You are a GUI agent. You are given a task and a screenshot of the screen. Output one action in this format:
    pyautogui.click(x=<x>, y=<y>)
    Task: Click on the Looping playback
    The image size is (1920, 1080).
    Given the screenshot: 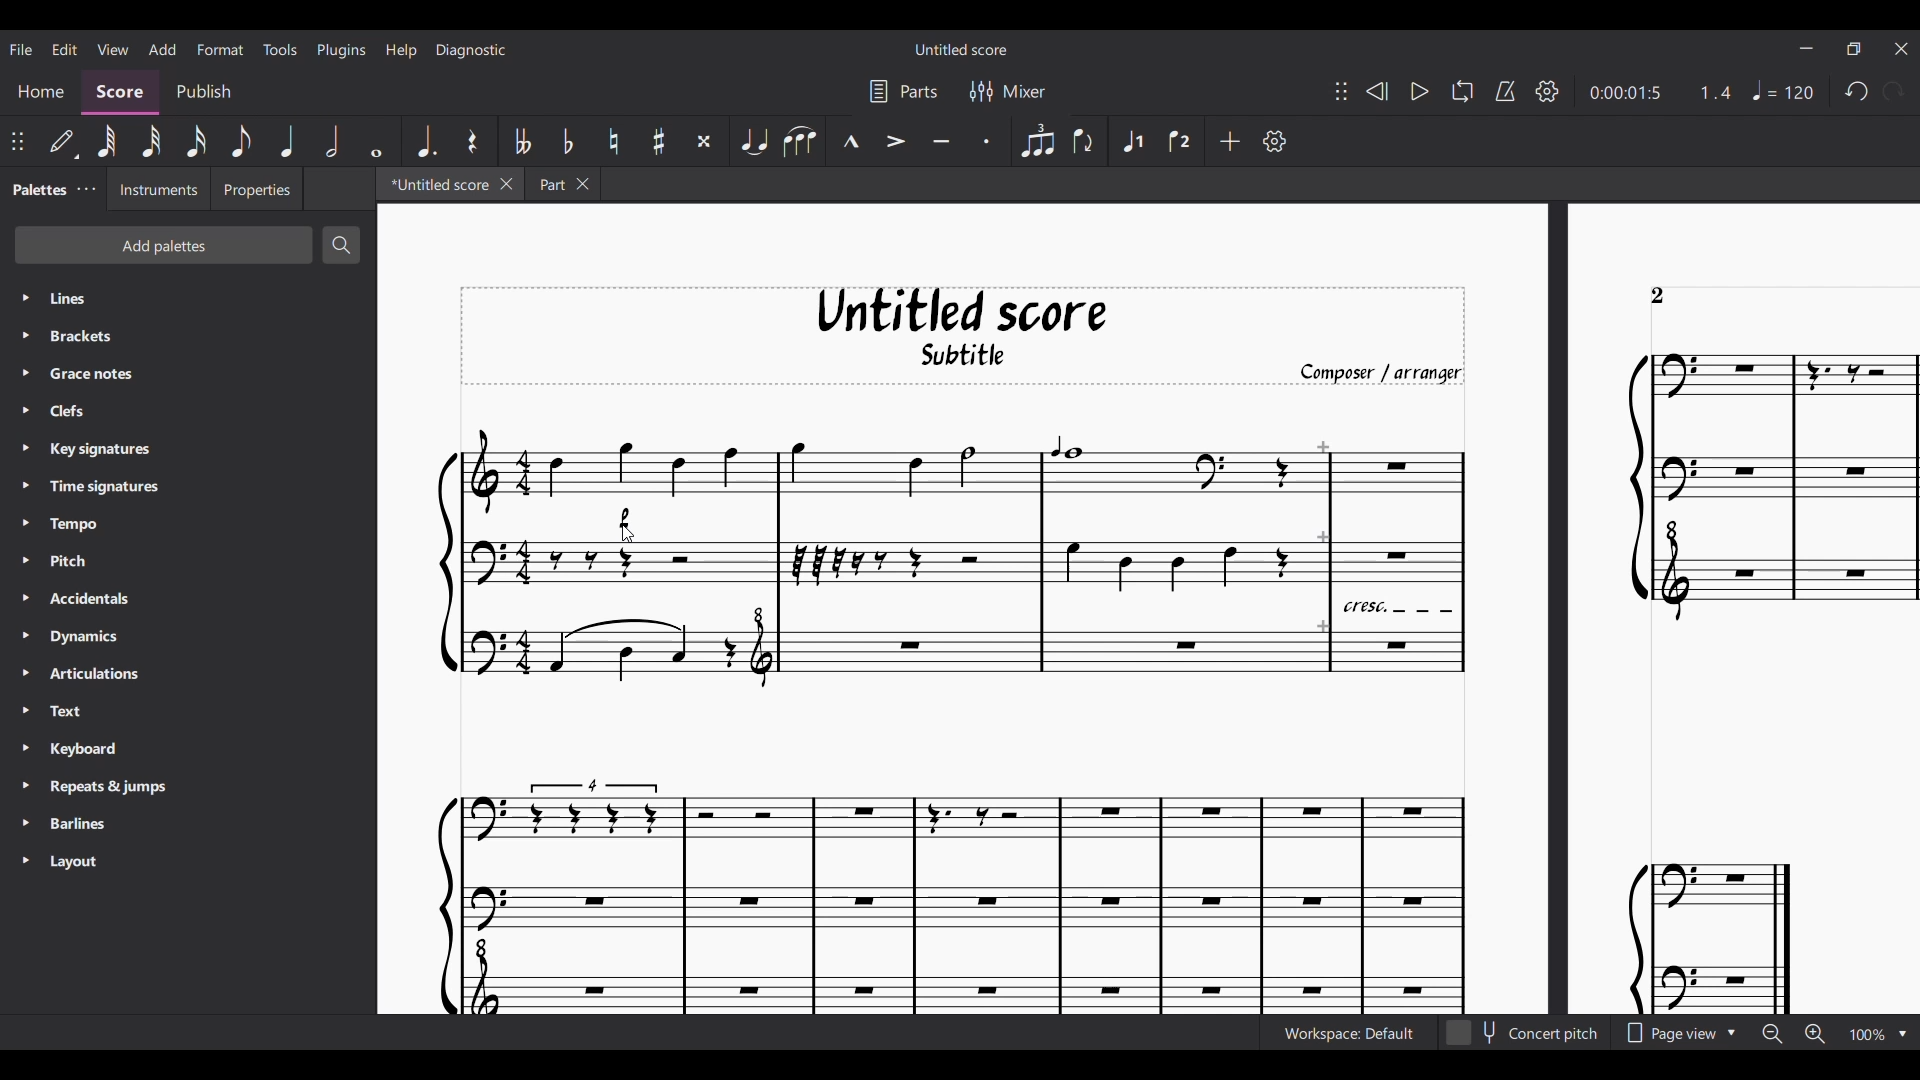 What is the action you would take?
    pyautogui.click(x=1463, y=91)
    